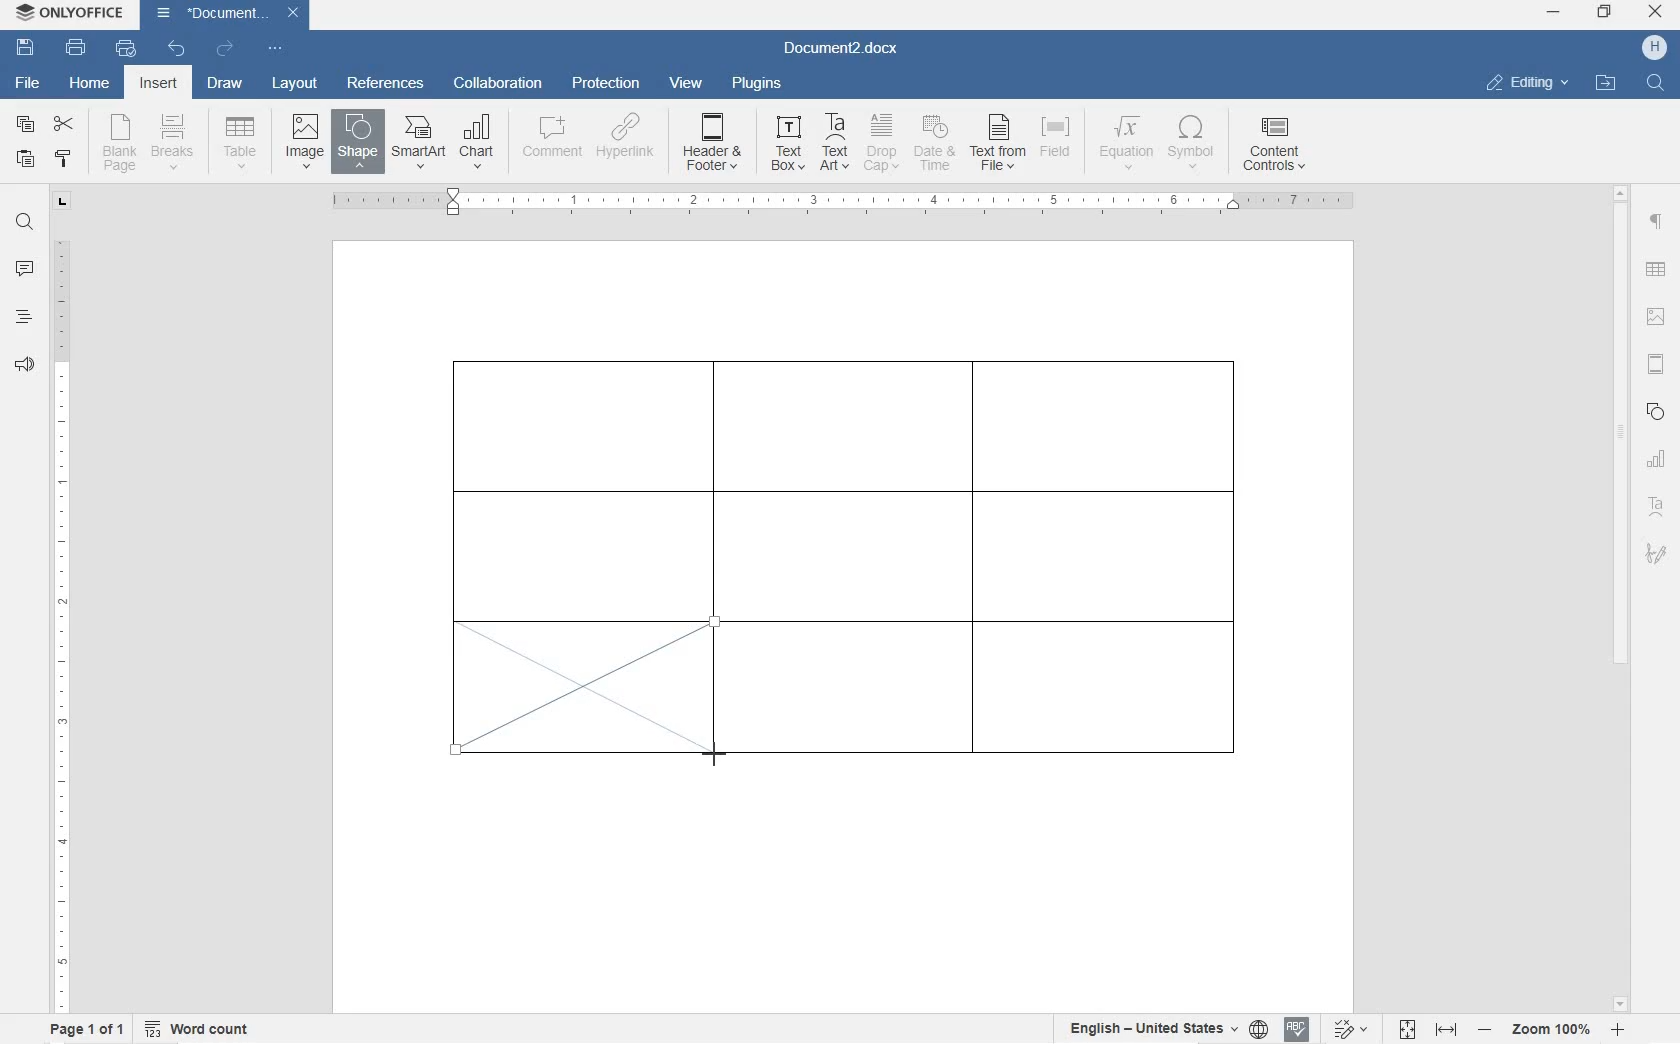 The height and width of the screenshot is (1044, 1680). I want to click on SYMBOL, so click(1193, 146).